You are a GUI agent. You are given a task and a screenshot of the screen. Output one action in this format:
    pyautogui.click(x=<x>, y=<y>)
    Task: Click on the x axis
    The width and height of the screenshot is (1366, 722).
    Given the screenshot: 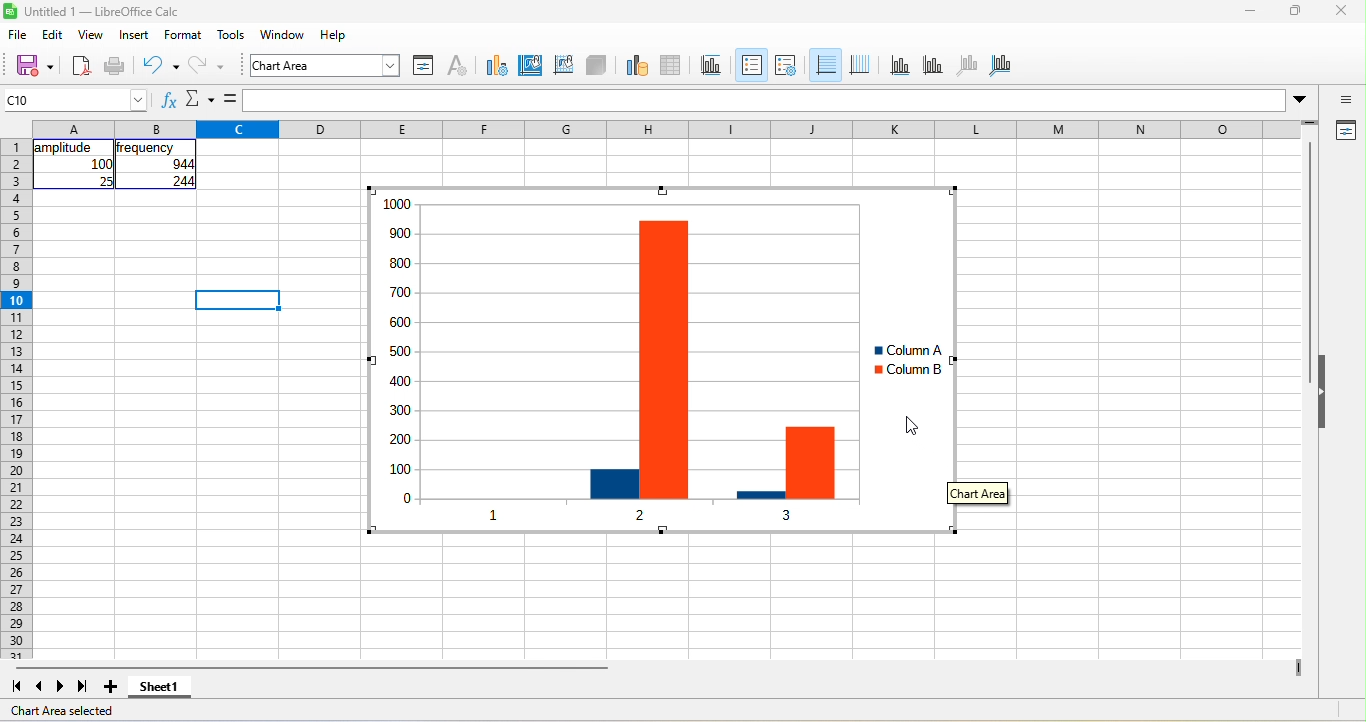 What is the action you would take?
    pyautogui.click(x=900, y=66)
    